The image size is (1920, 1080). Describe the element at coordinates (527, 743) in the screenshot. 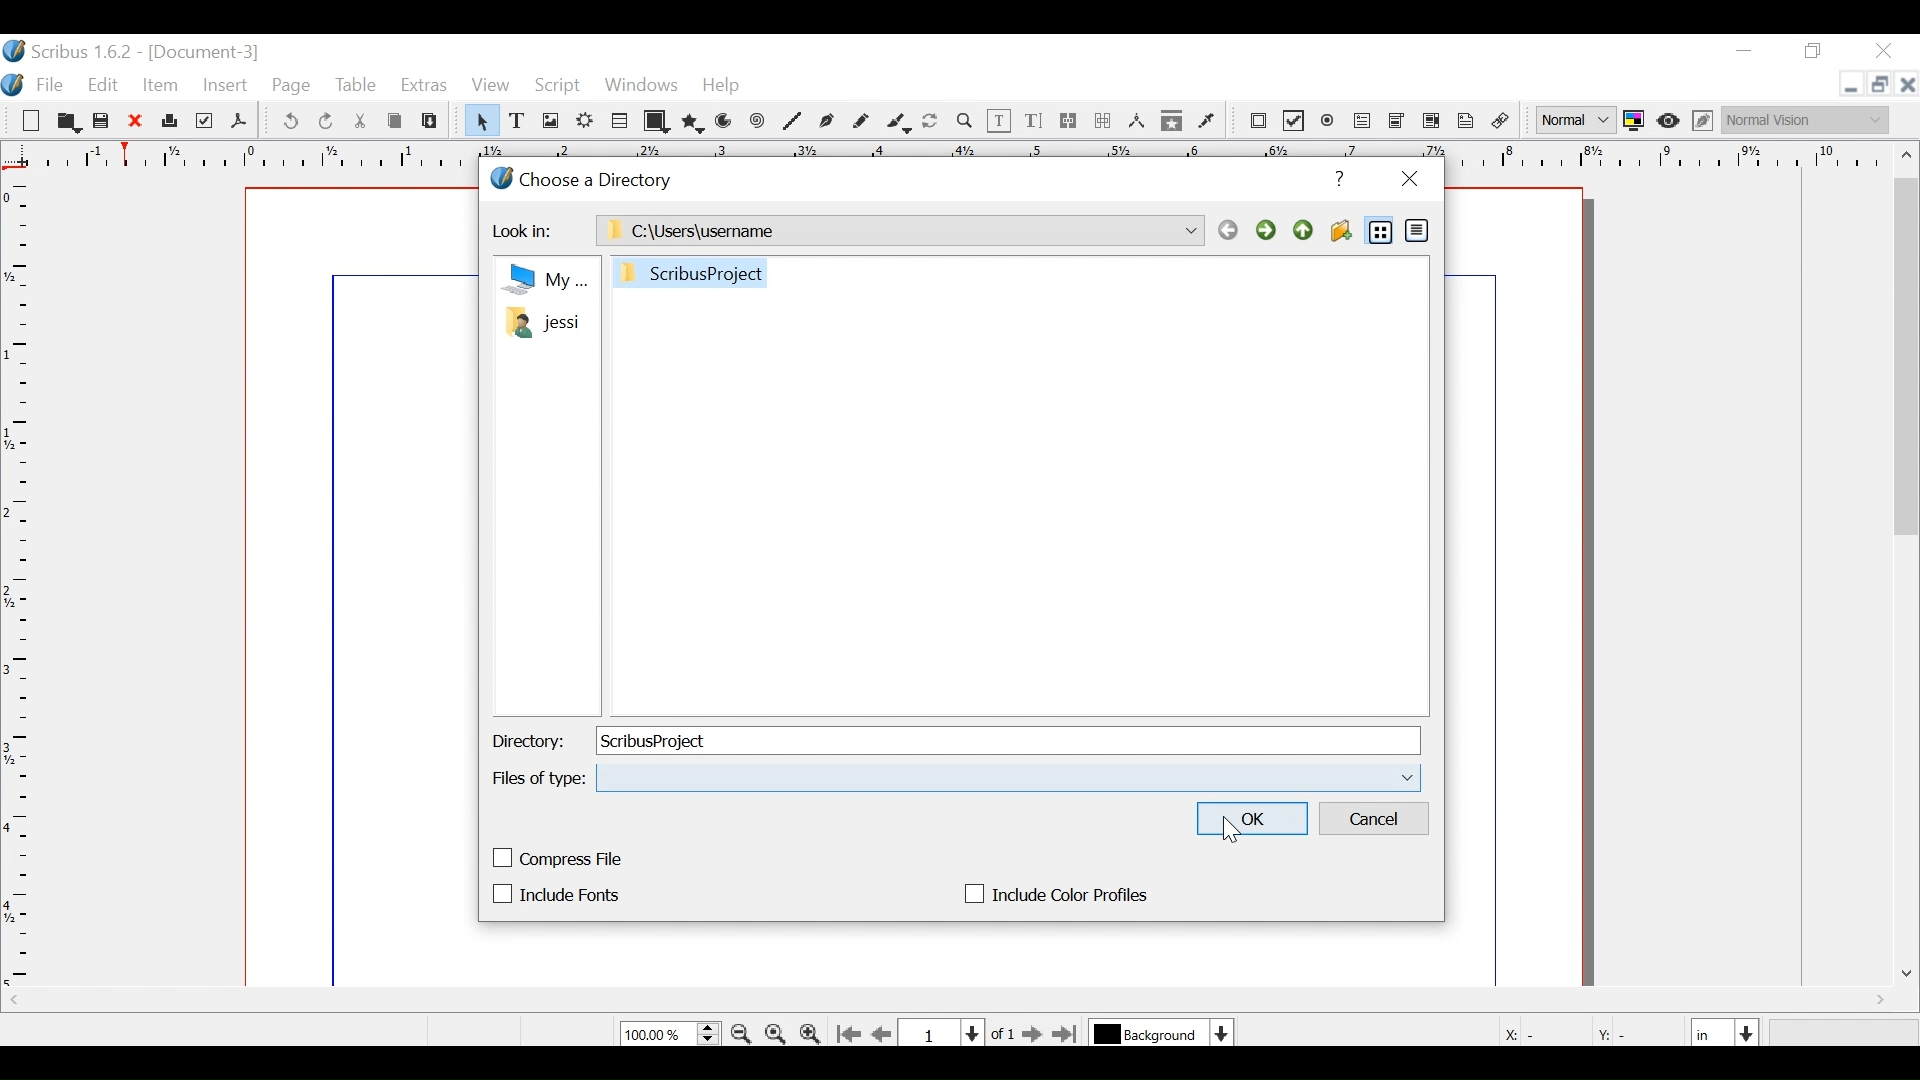

I see `Directory` at that location.